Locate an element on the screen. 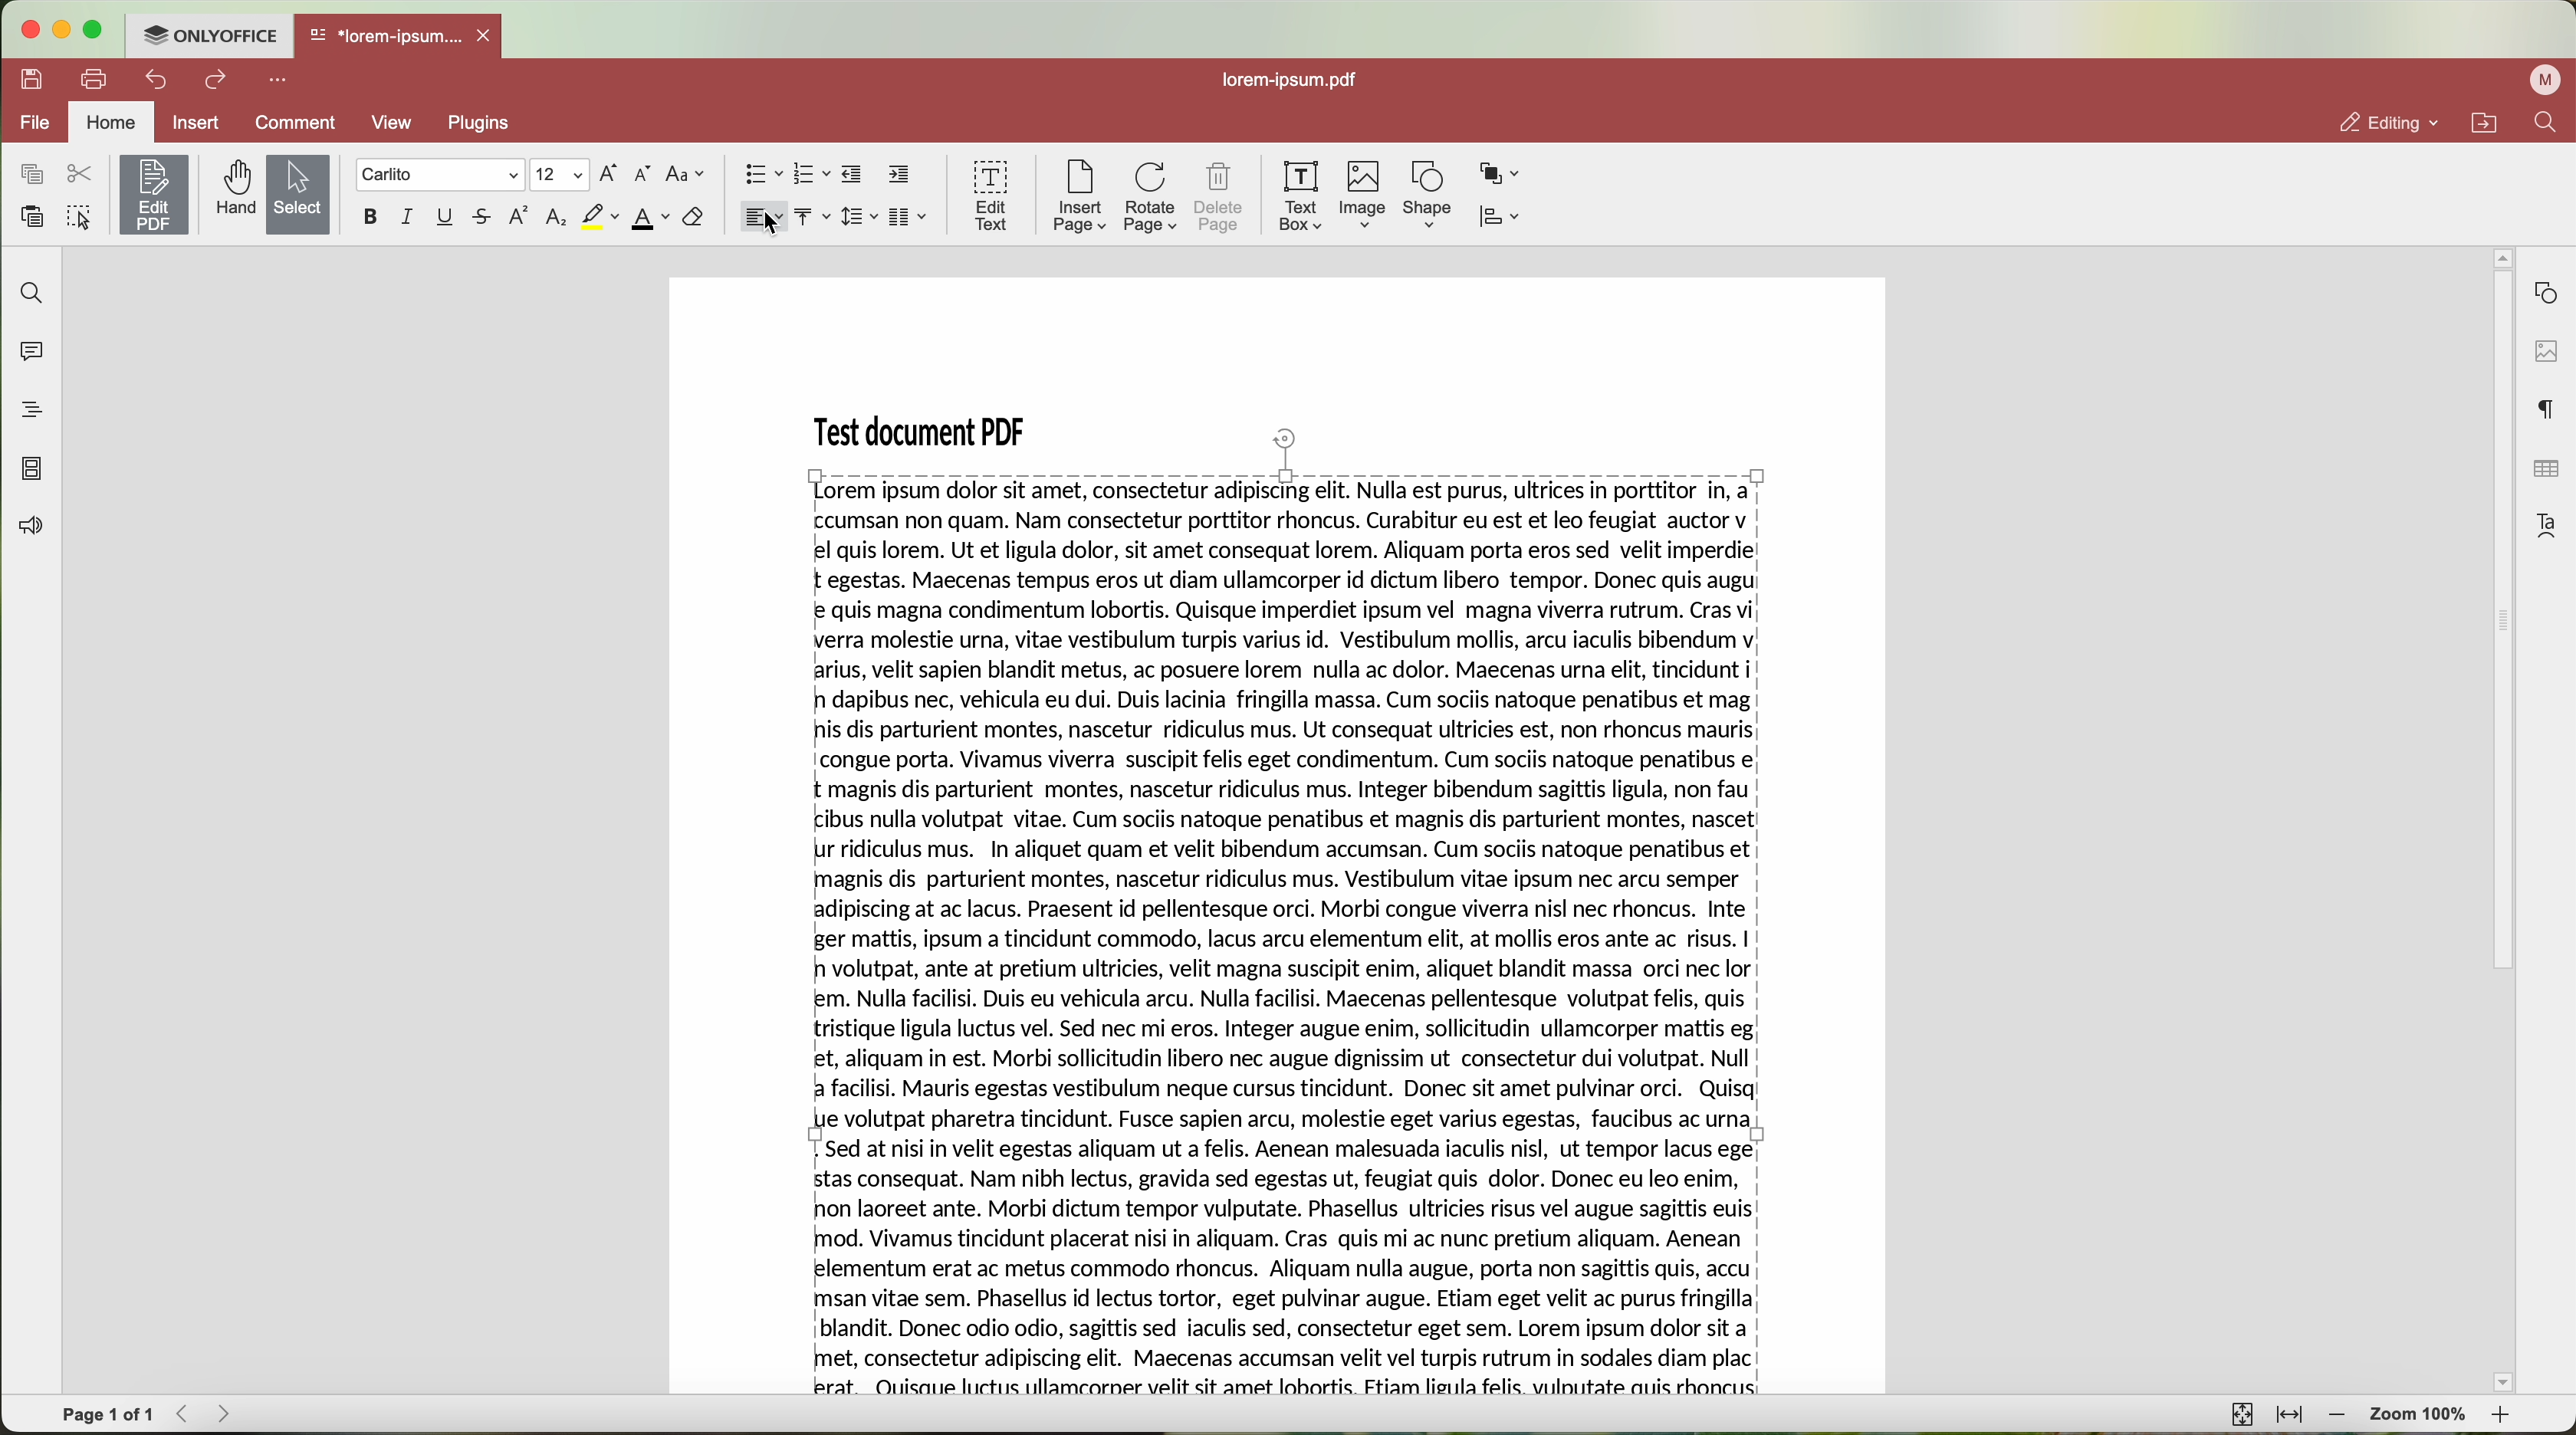 The height and width of the screenshot is (1435, 2576). horizontal align is located at coordinates (761, 216).